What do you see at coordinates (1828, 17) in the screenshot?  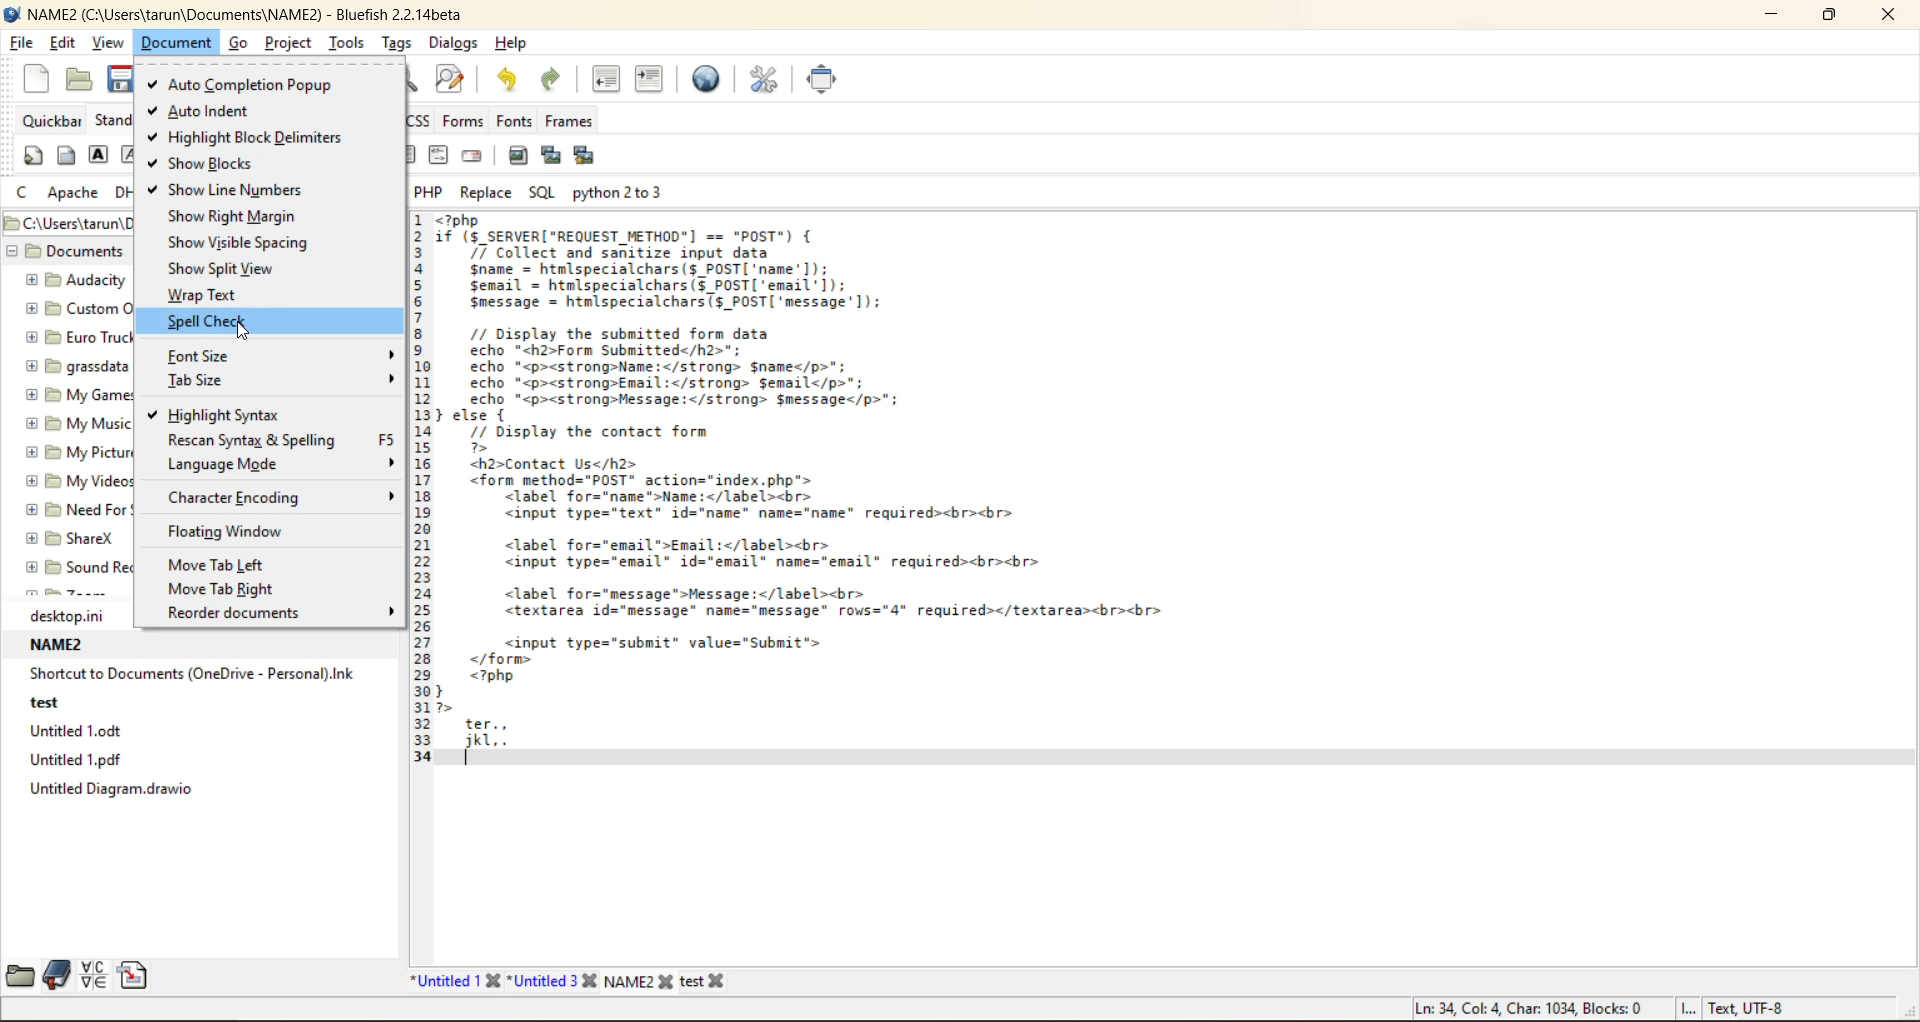 I see `maximize` at bounding box center [1828, 17].